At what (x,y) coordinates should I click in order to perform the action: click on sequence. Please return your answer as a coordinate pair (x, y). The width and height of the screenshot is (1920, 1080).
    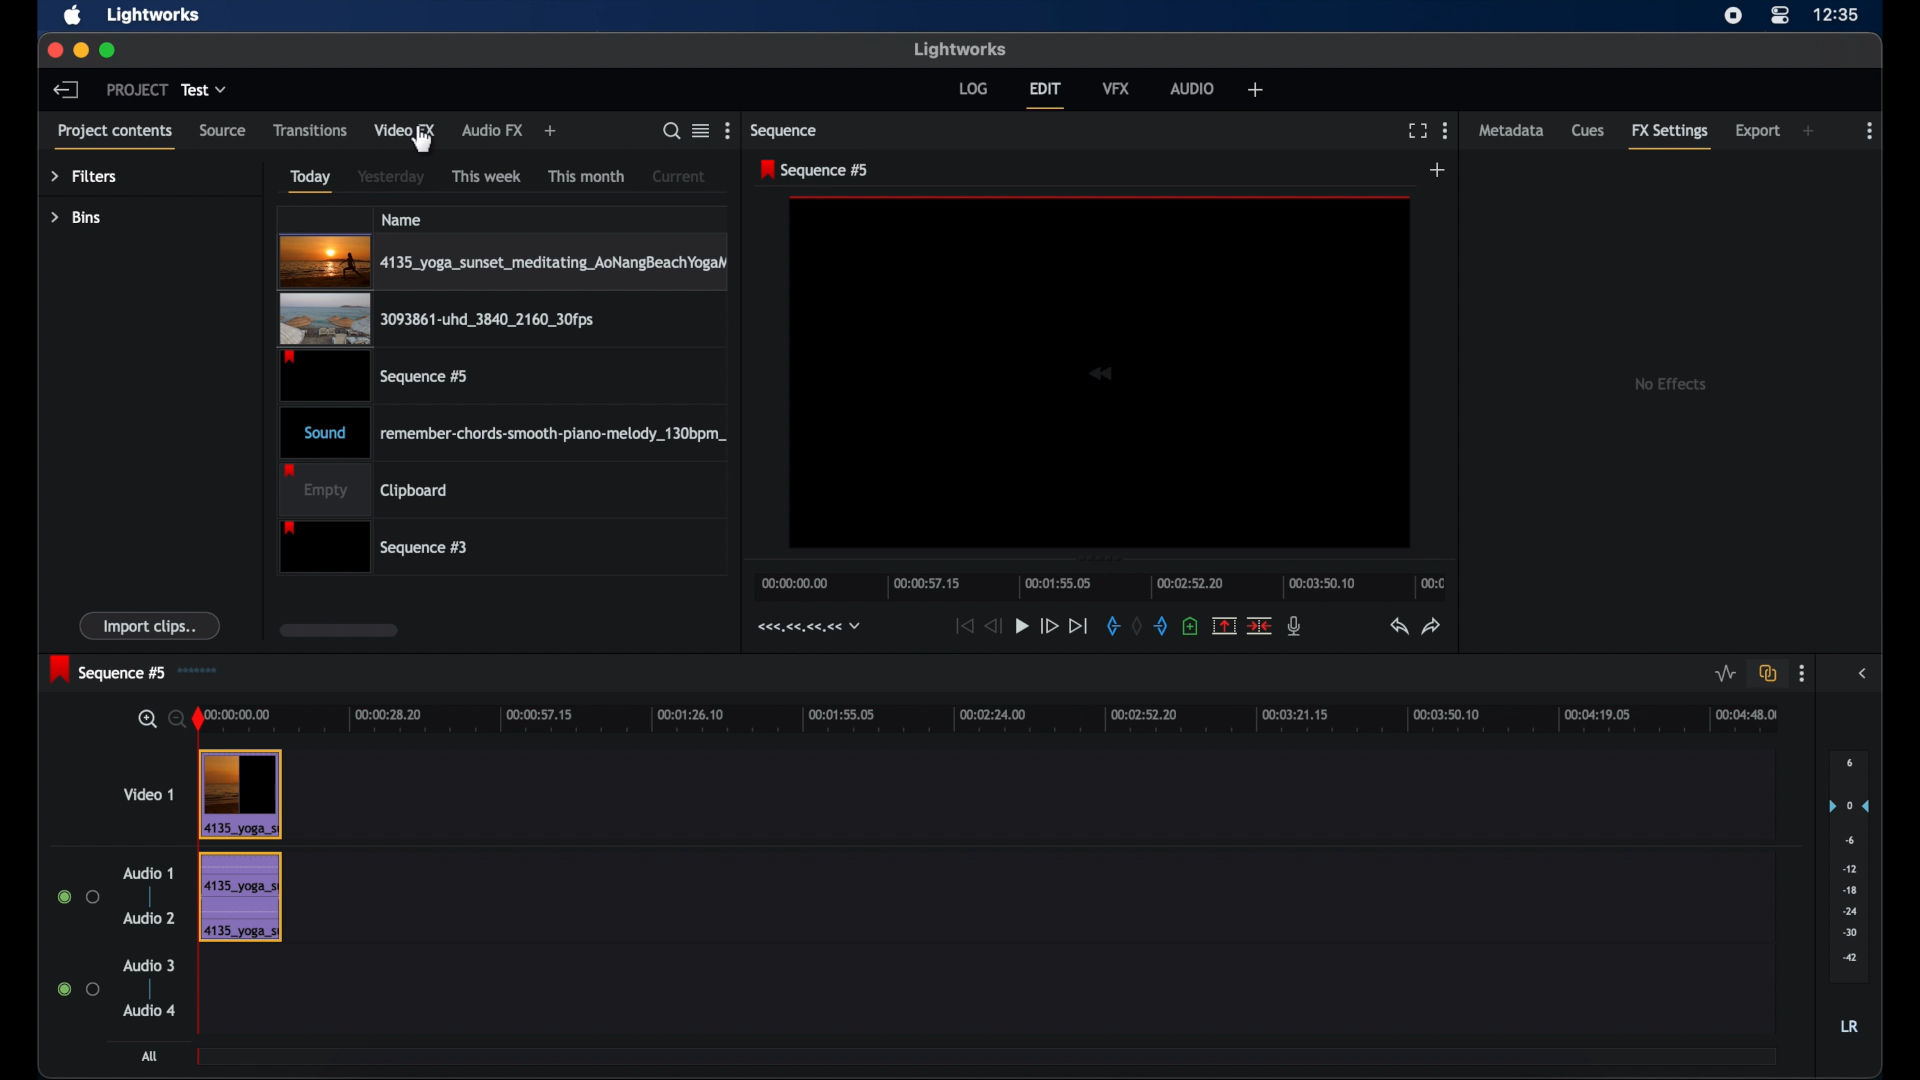
    Looking at the image, I should click on (784, 130).